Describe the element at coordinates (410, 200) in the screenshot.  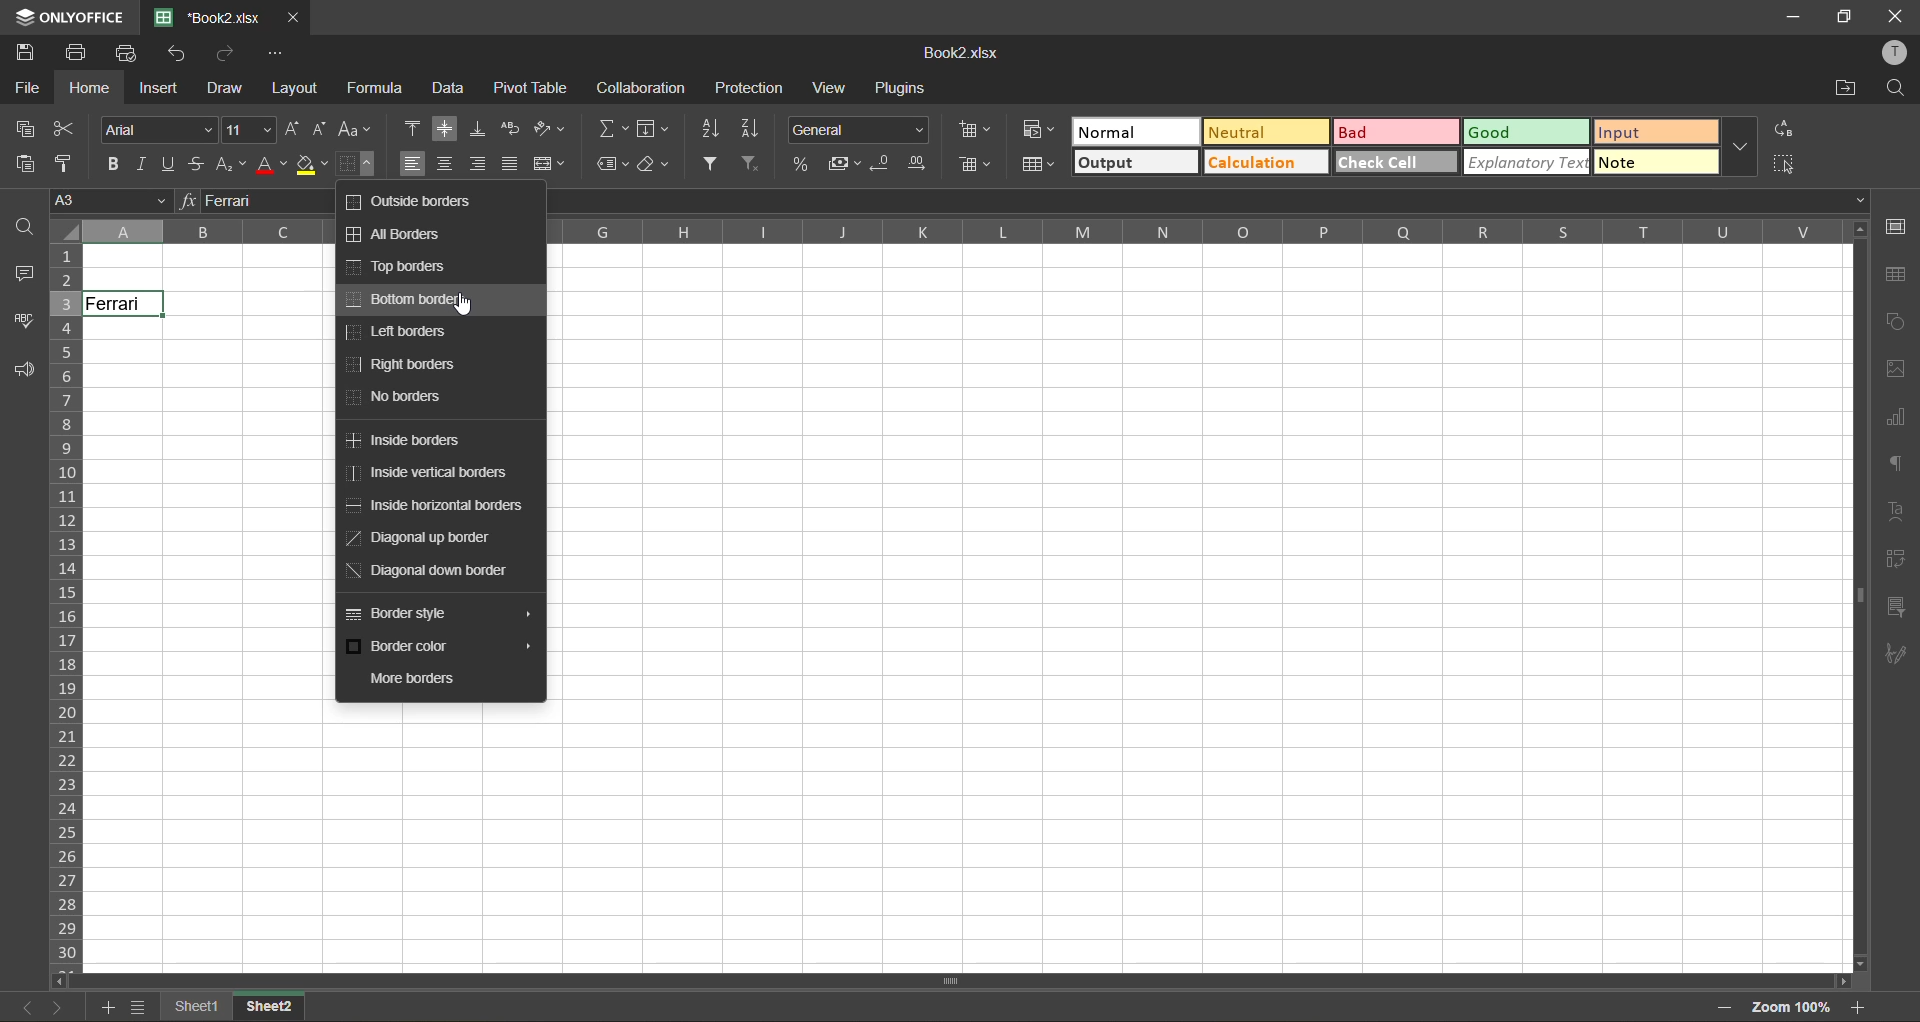
I see `outside borders` at that location.